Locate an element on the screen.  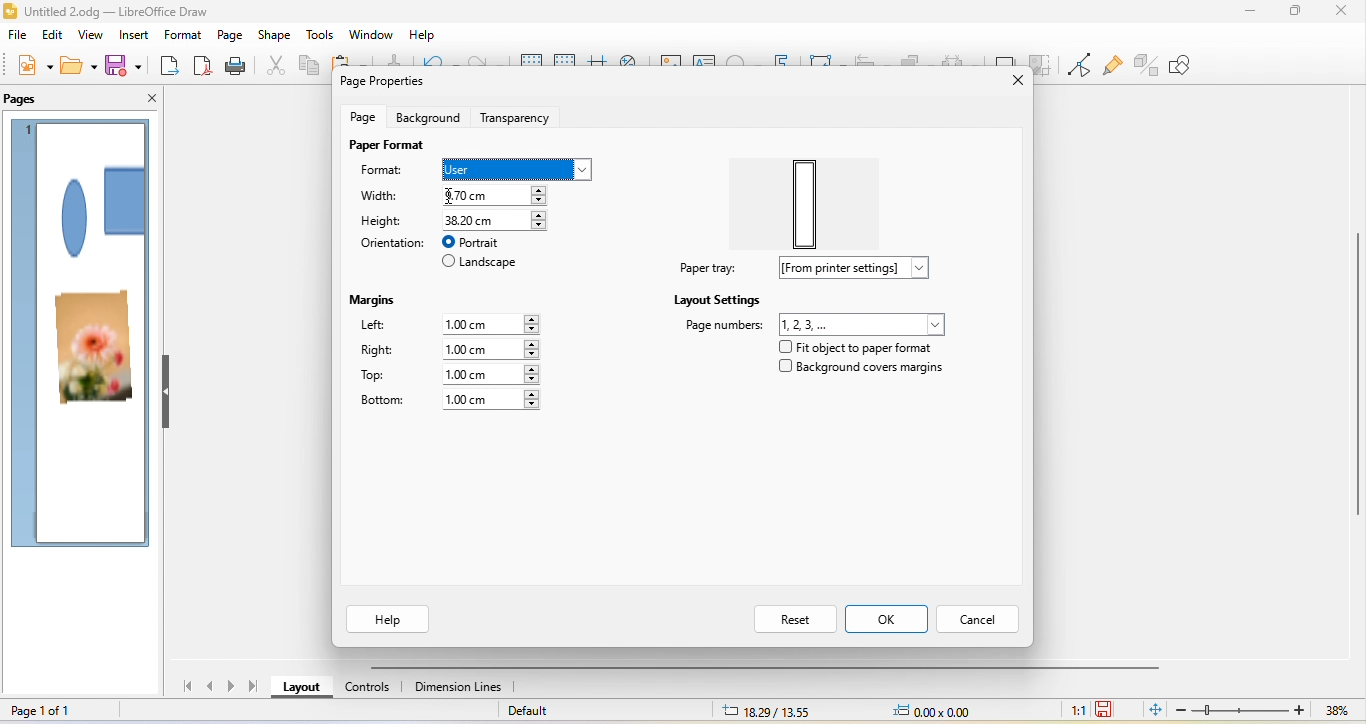
show gluepoint function is located at coordinates (1114, 63).